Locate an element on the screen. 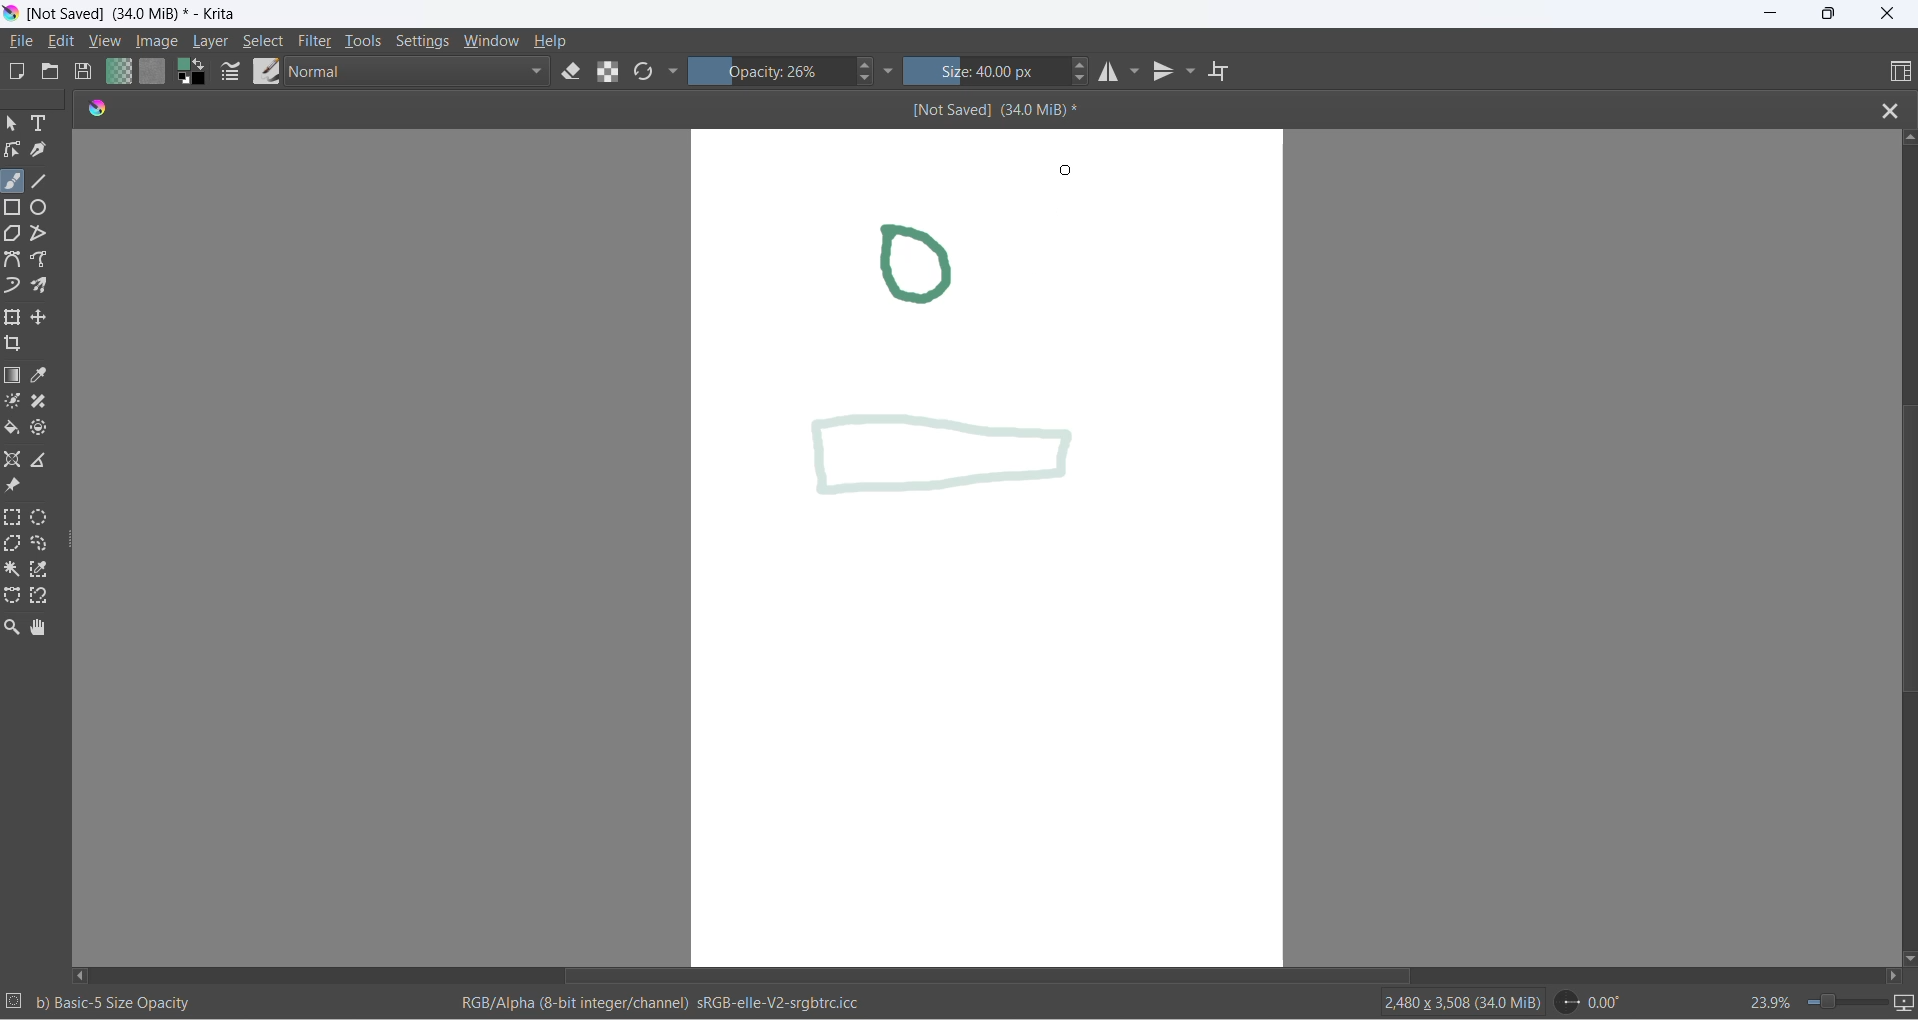  enclose and fill tool is located at coordinates (45, 426).